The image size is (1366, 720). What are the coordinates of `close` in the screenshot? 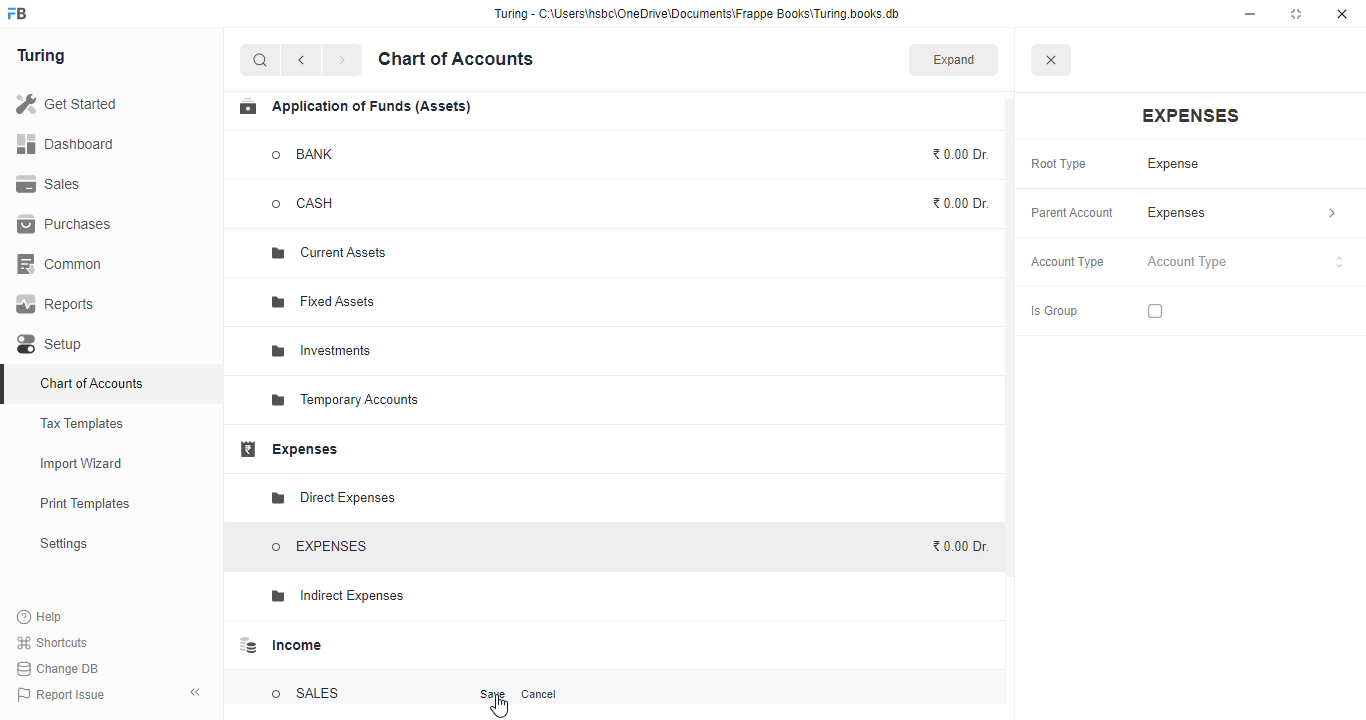 It's located at (1050, 59).